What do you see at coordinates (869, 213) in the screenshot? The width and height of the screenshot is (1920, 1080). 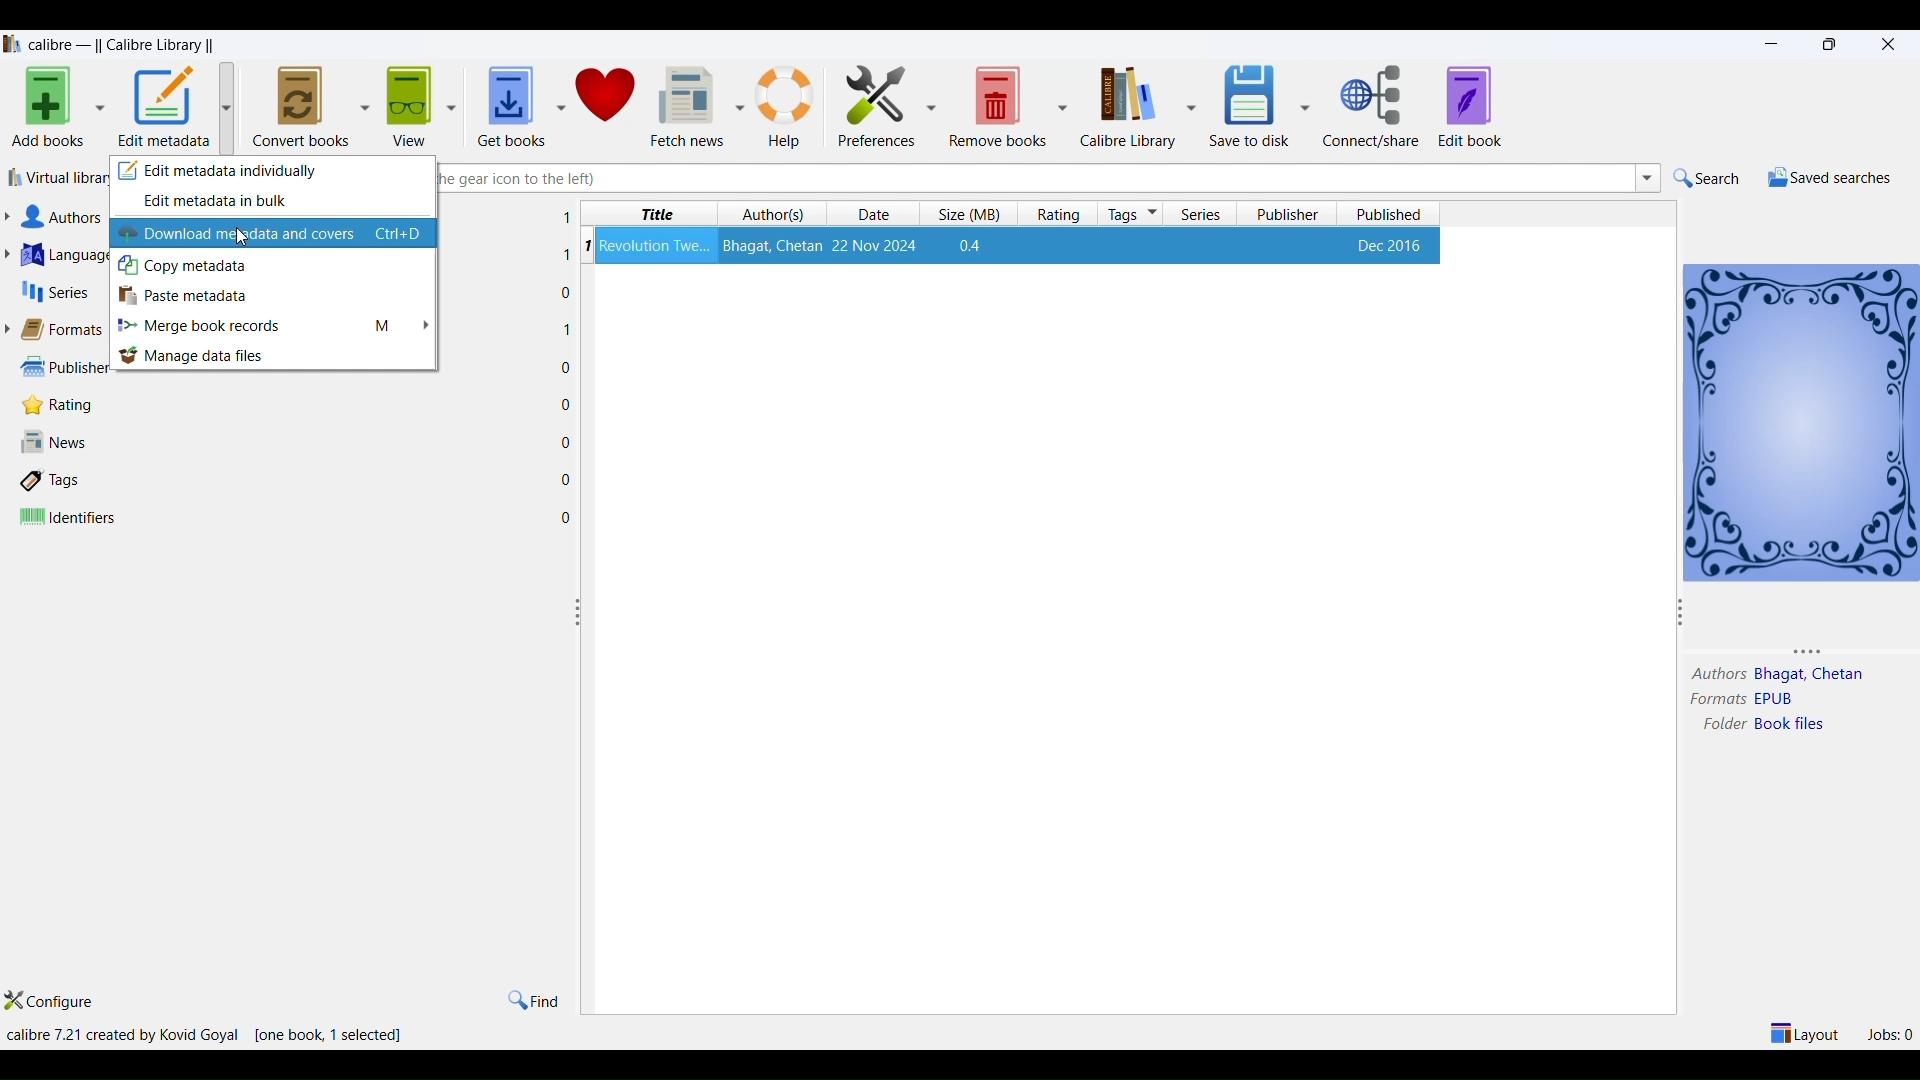 I see `date` at bounding box center [869, 213].